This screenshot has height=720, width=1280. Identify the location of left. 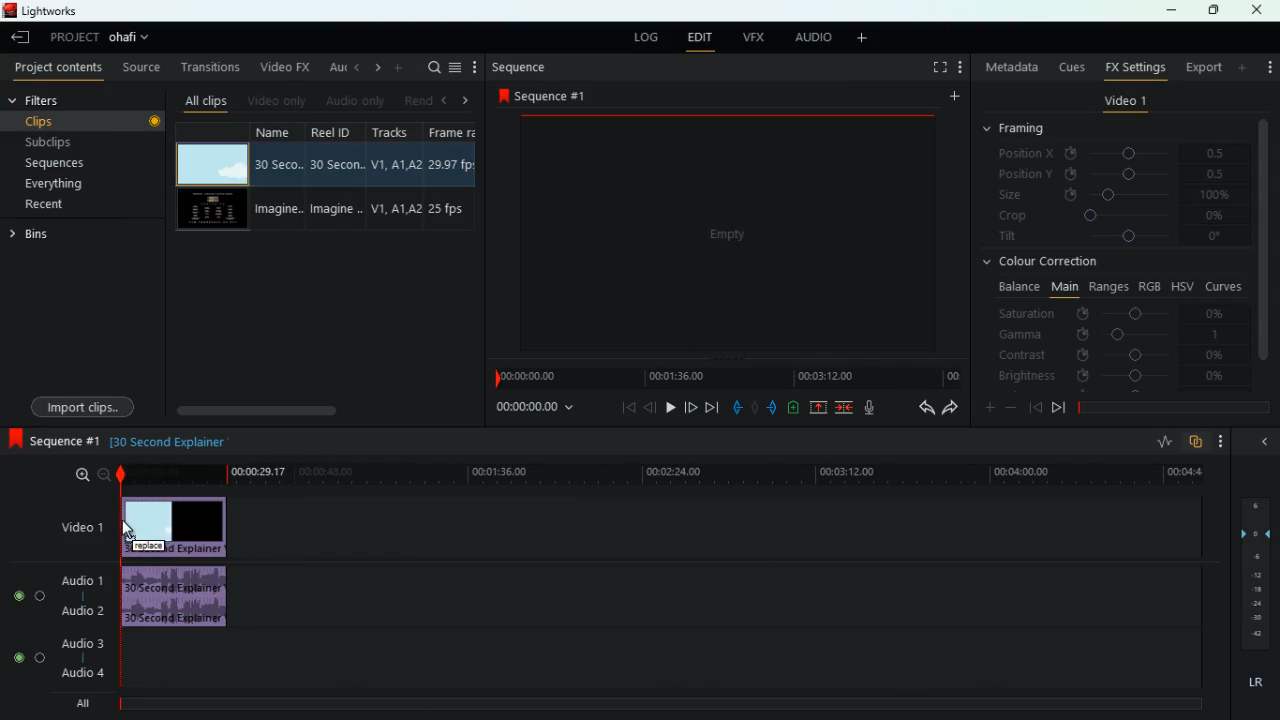
(448, 100).